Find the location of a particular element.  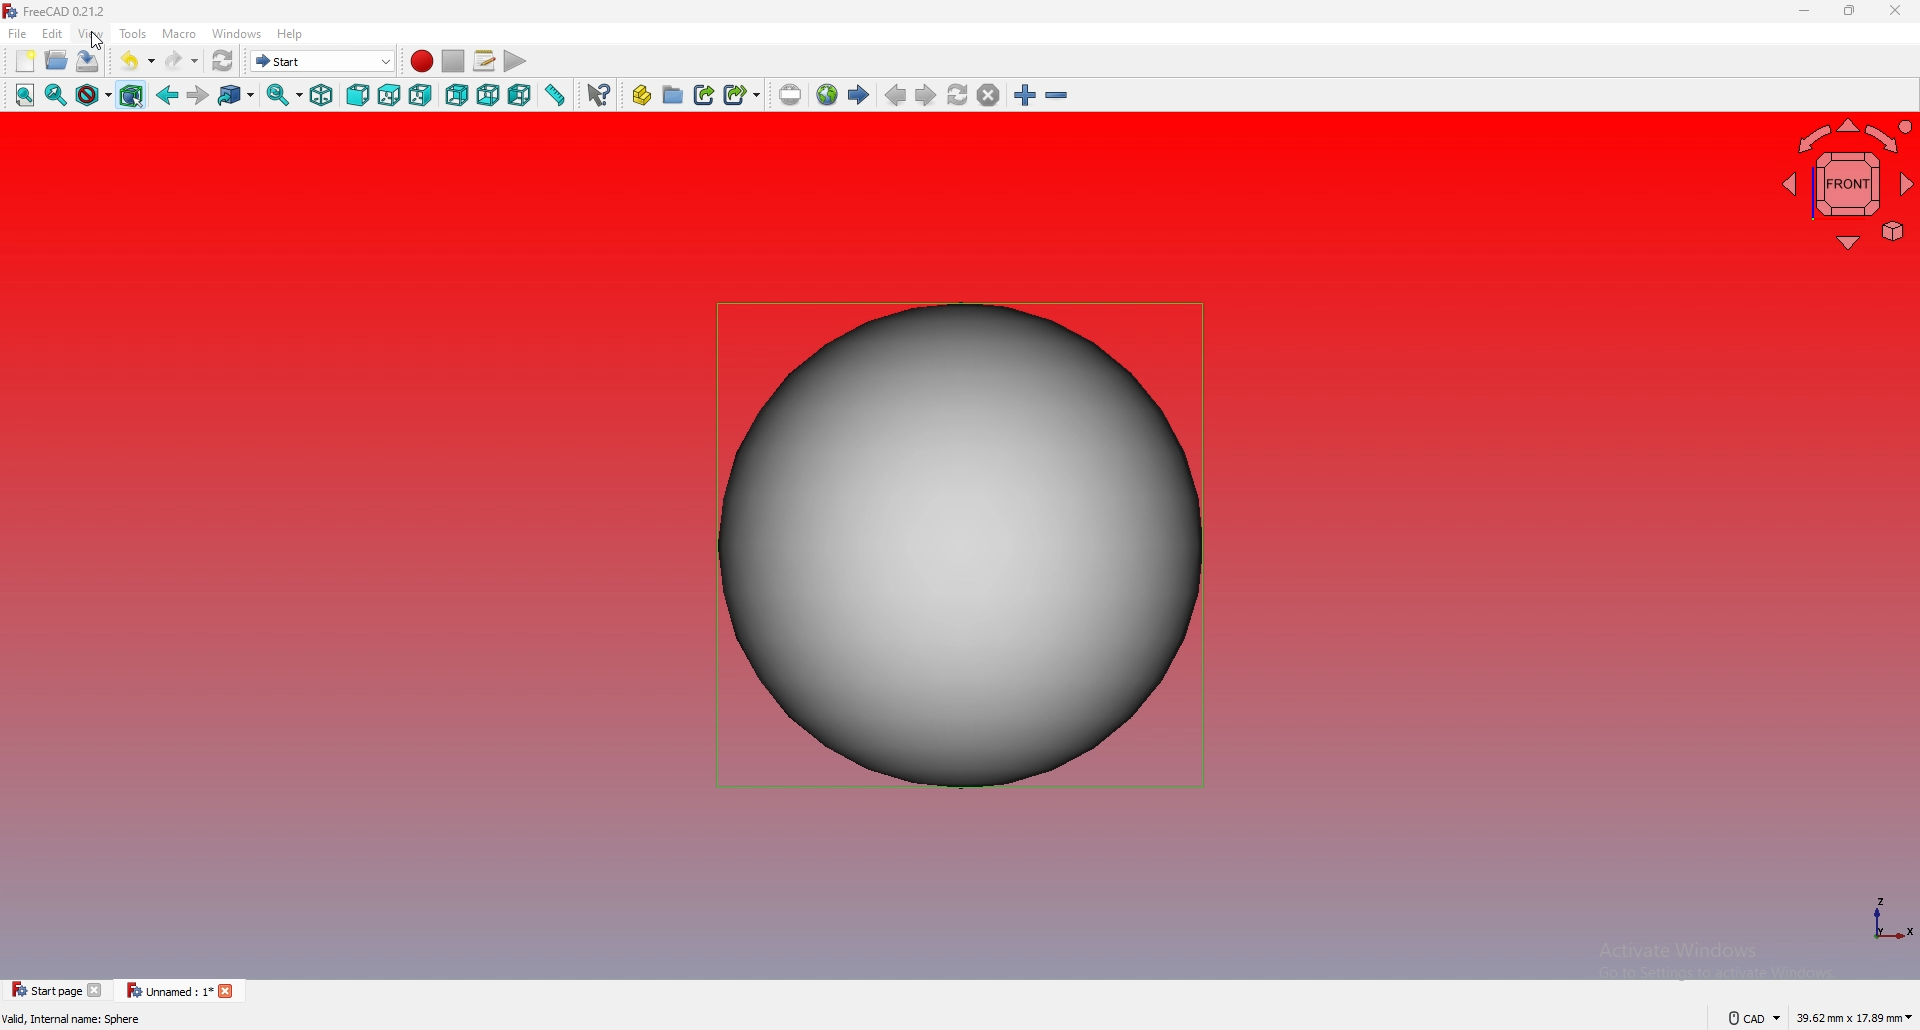

minimize is located at coordinates (1803, 11).